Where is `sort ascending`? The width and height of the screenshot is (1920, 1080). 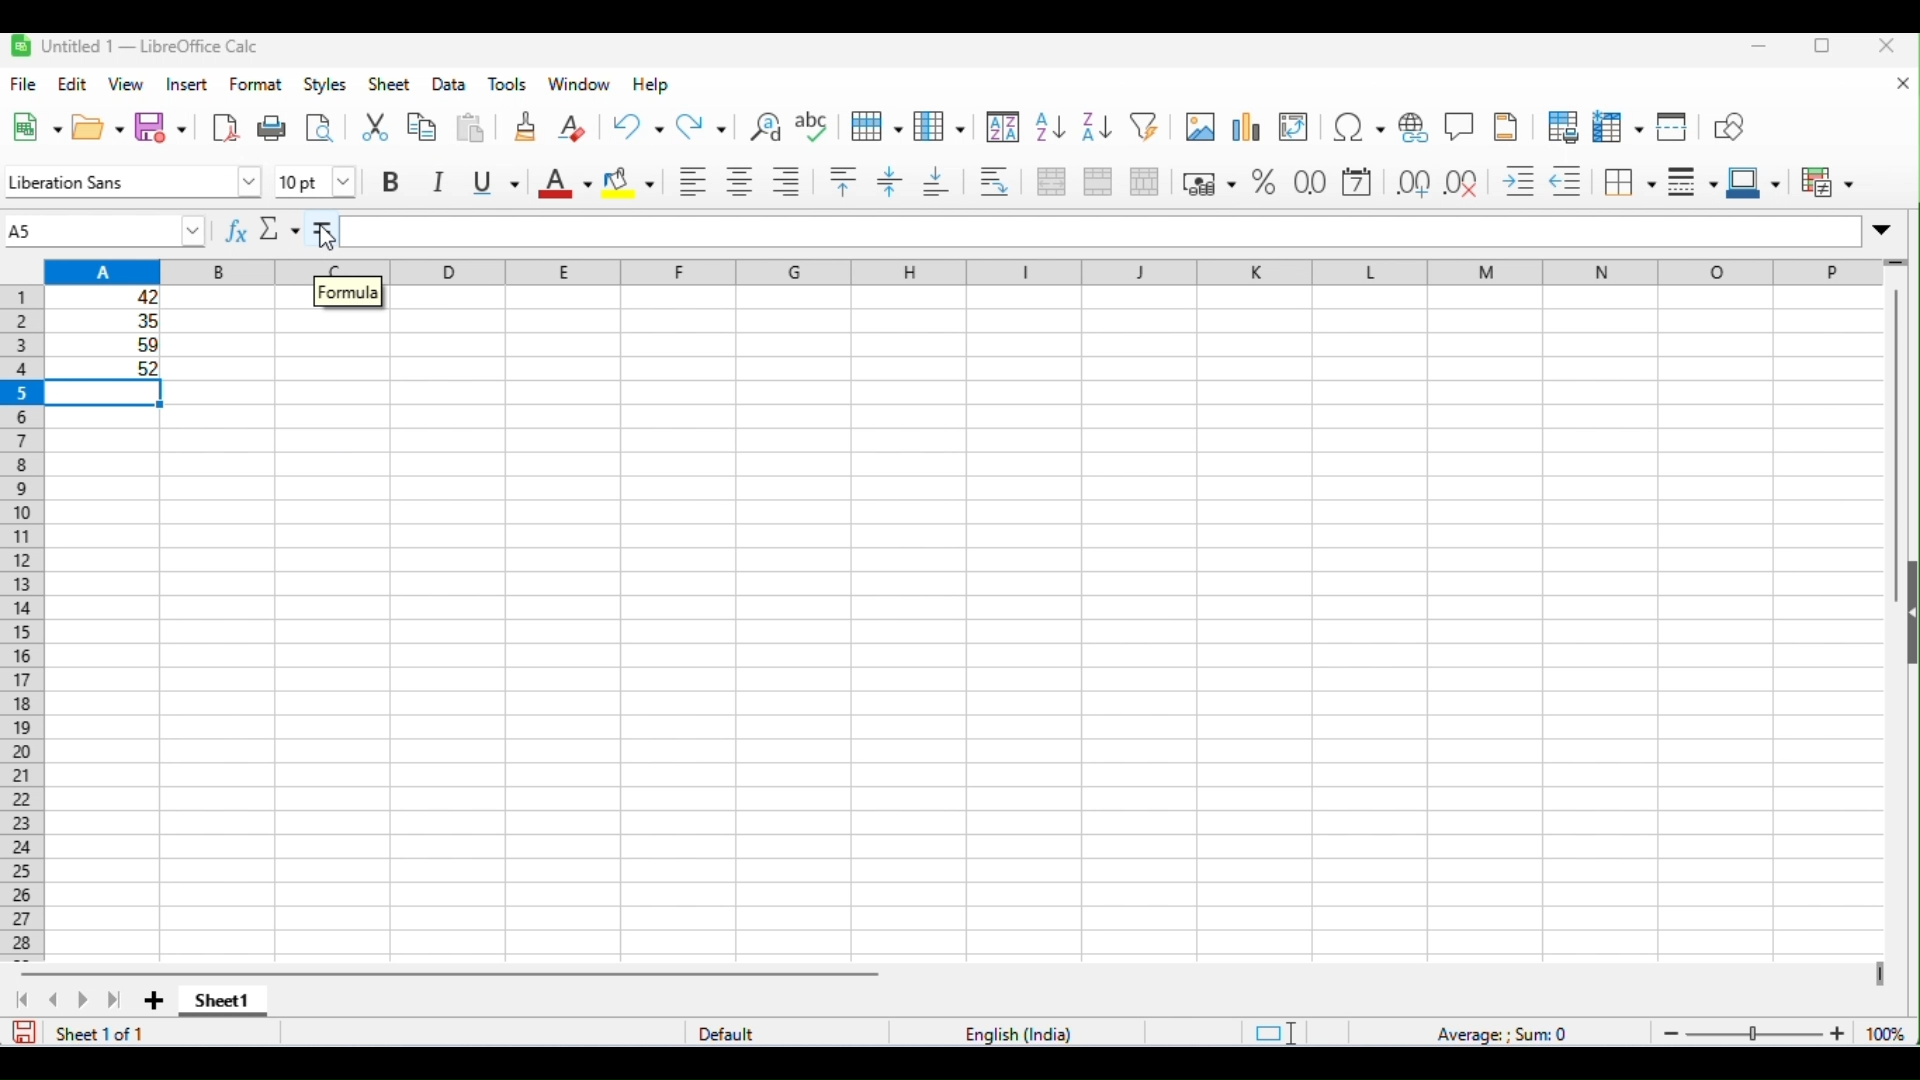
sort ascending is located at coordinates (1051, 127).